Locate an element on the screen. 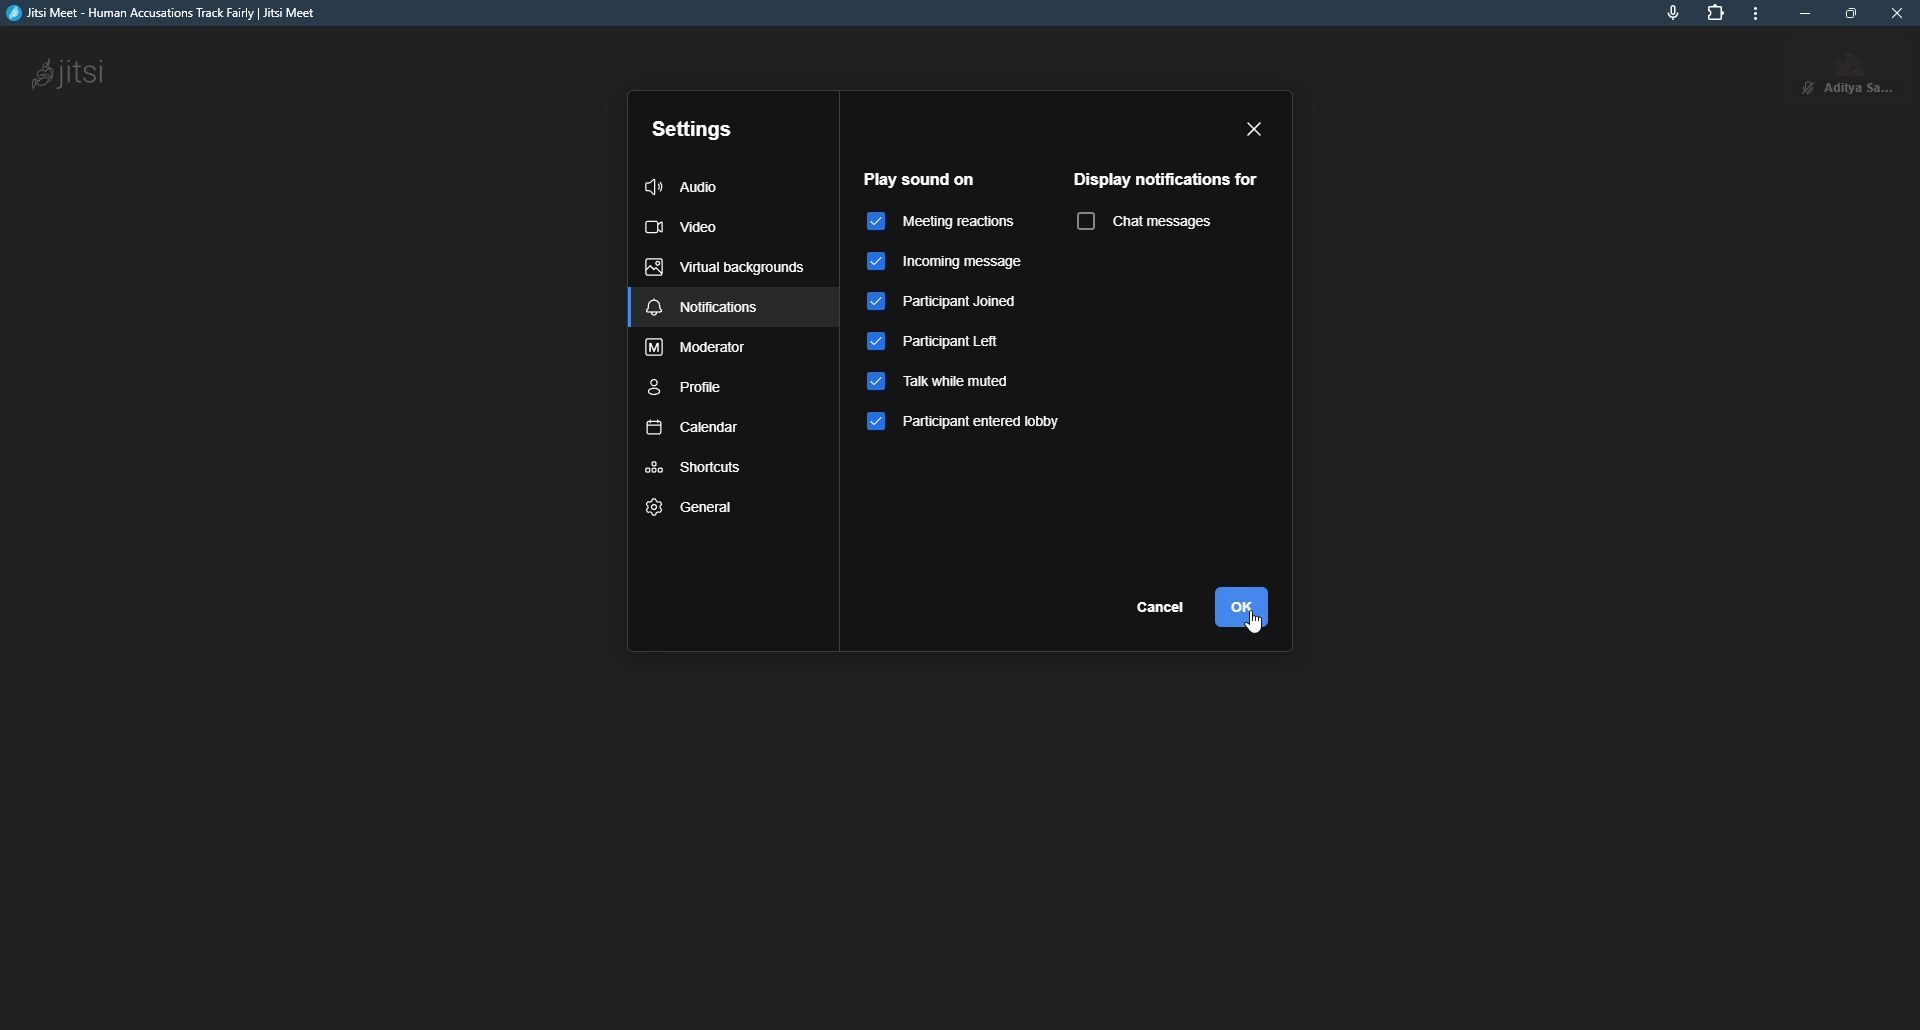 The image size is (1920, 1030). maximize is located at coordinates (1851, 13).